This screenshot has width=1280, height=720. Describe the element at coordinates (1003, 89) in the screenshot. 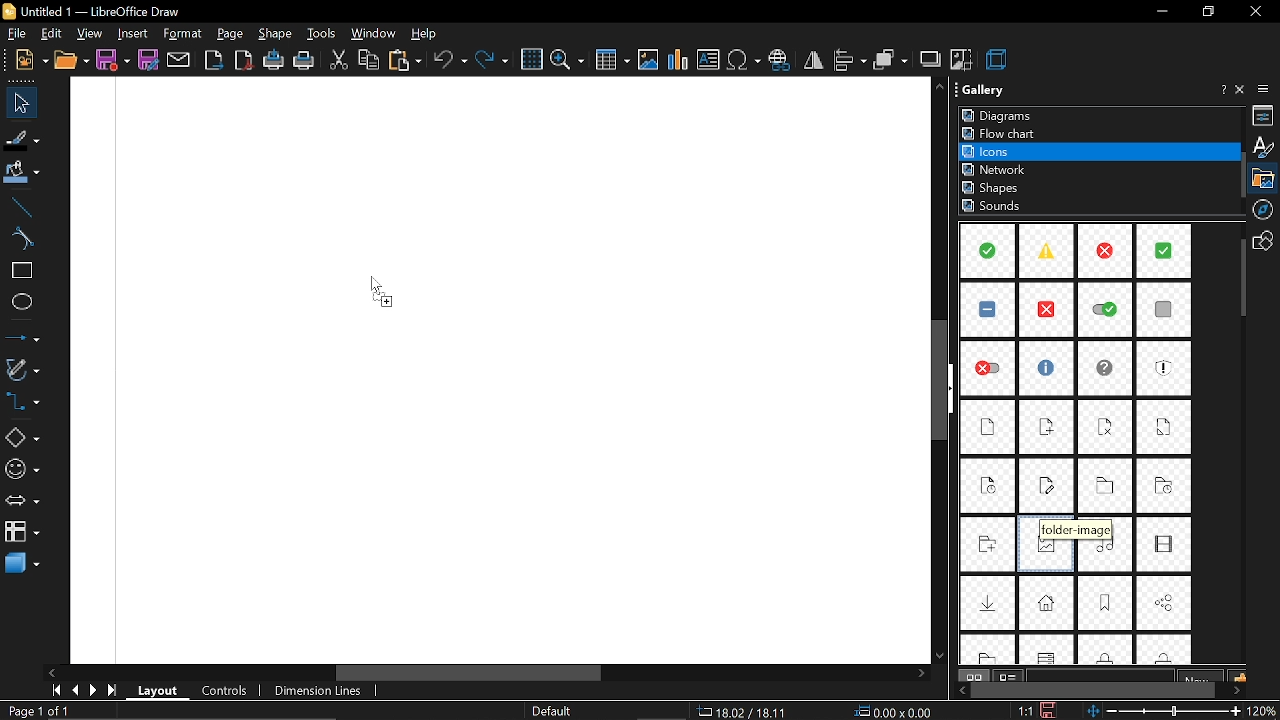

I see `Gallery` at that location.